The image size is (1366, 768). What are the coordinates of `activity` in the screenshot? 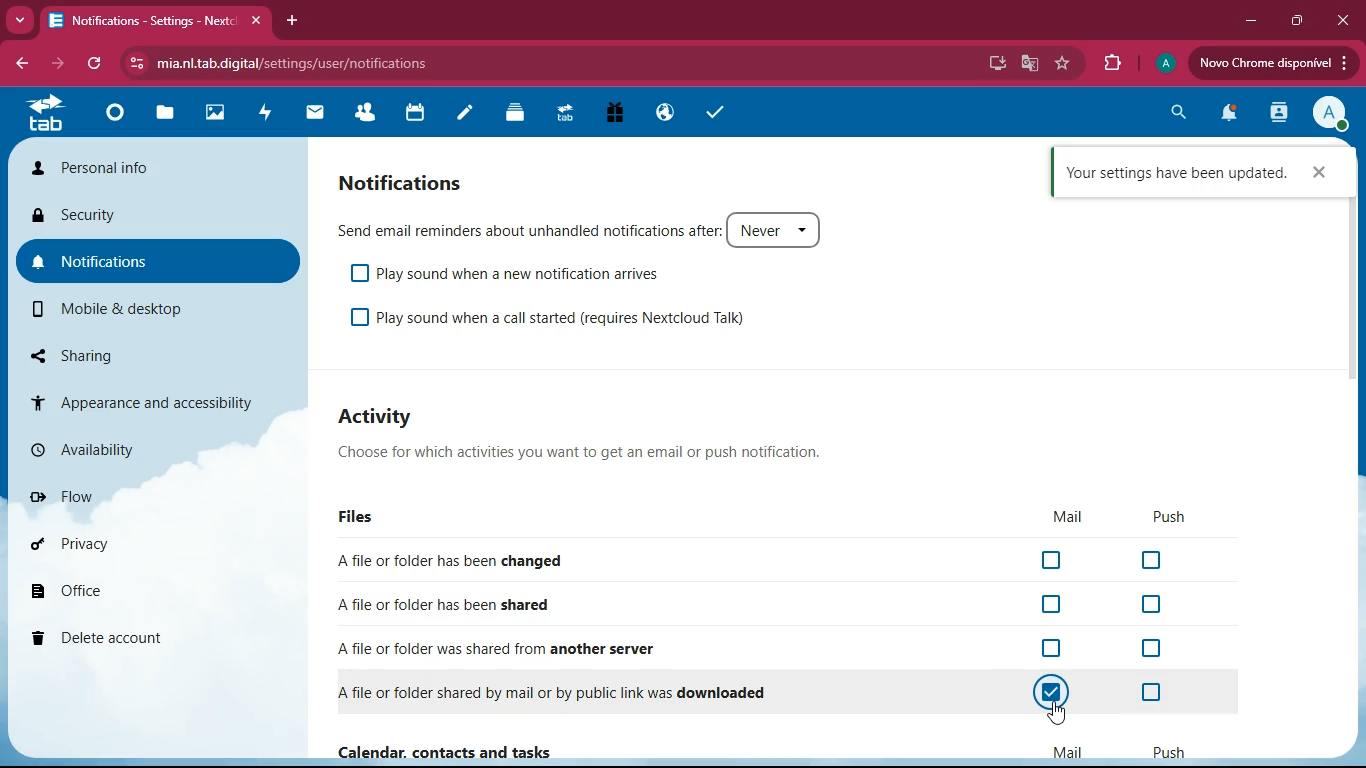 It's located at (262, 115).